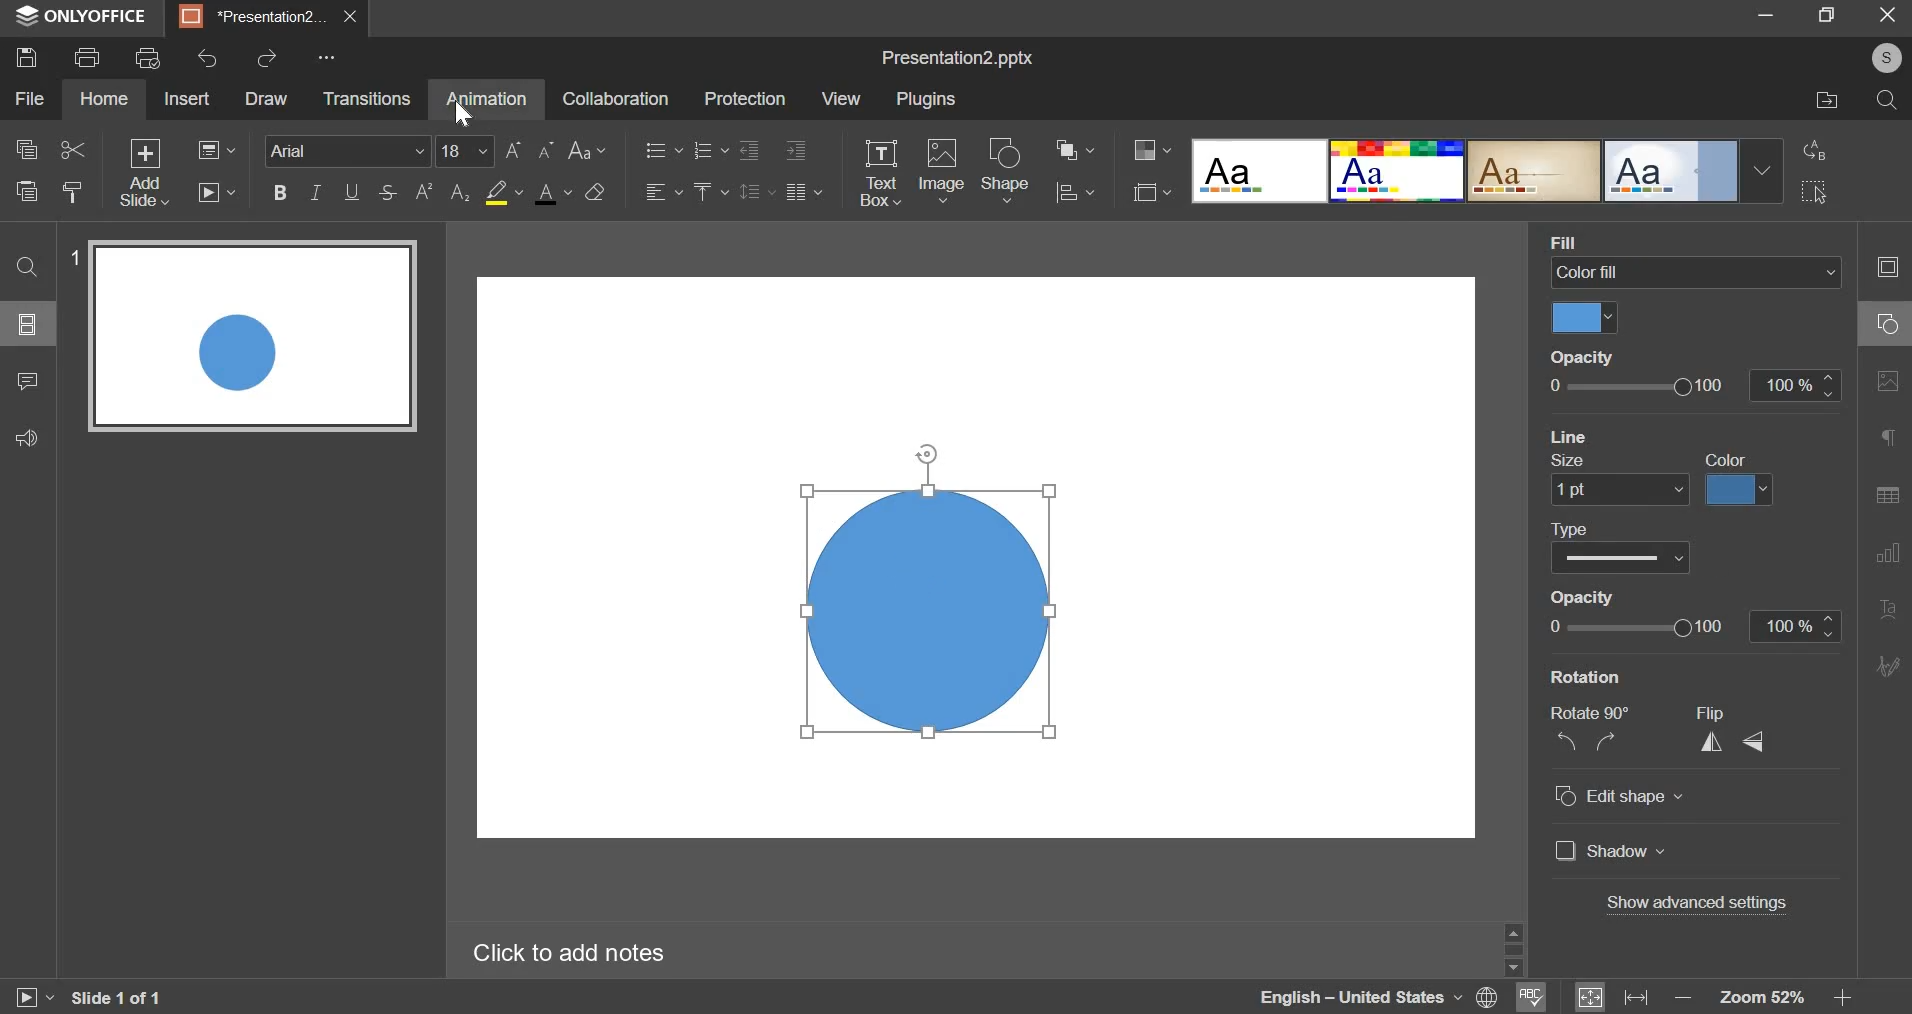 This screenshot has height=1014, width=1912. Describe the element at coordinates (465, 151) in the screenshot. I see `font size` at that location.